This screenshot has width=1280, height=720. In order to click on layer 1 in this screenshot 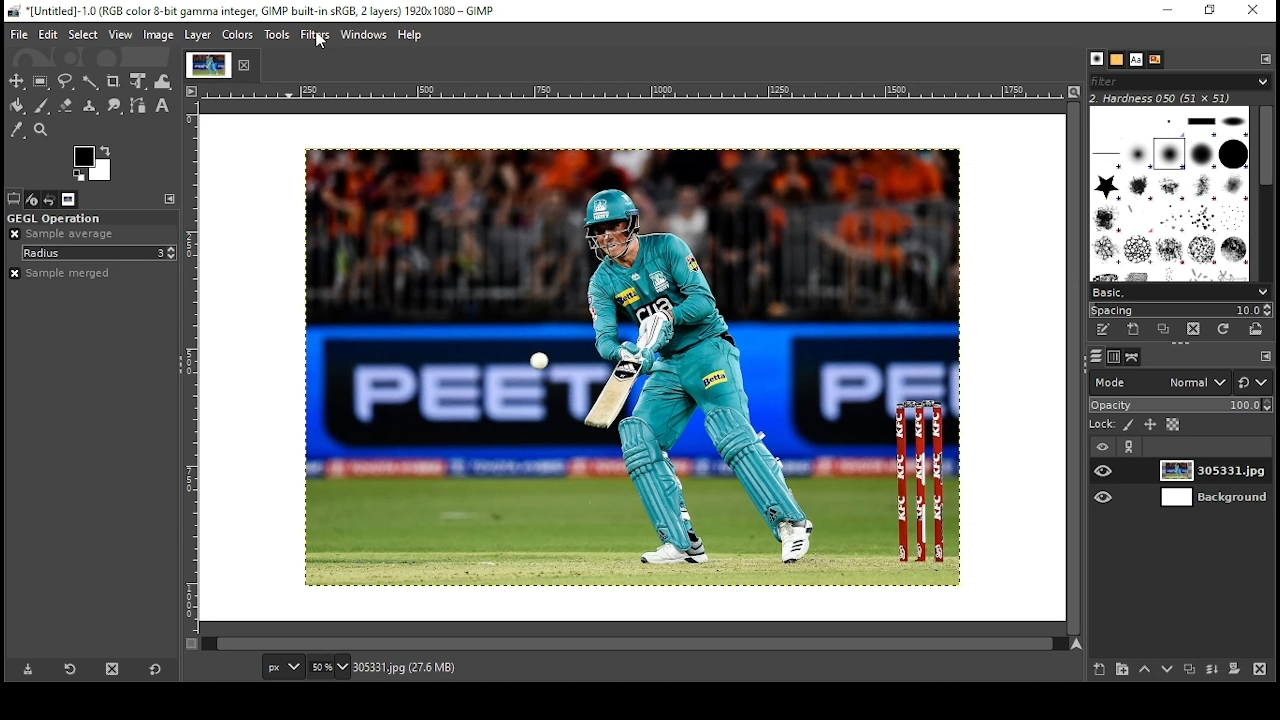, I will do `click(1217, 473)`.